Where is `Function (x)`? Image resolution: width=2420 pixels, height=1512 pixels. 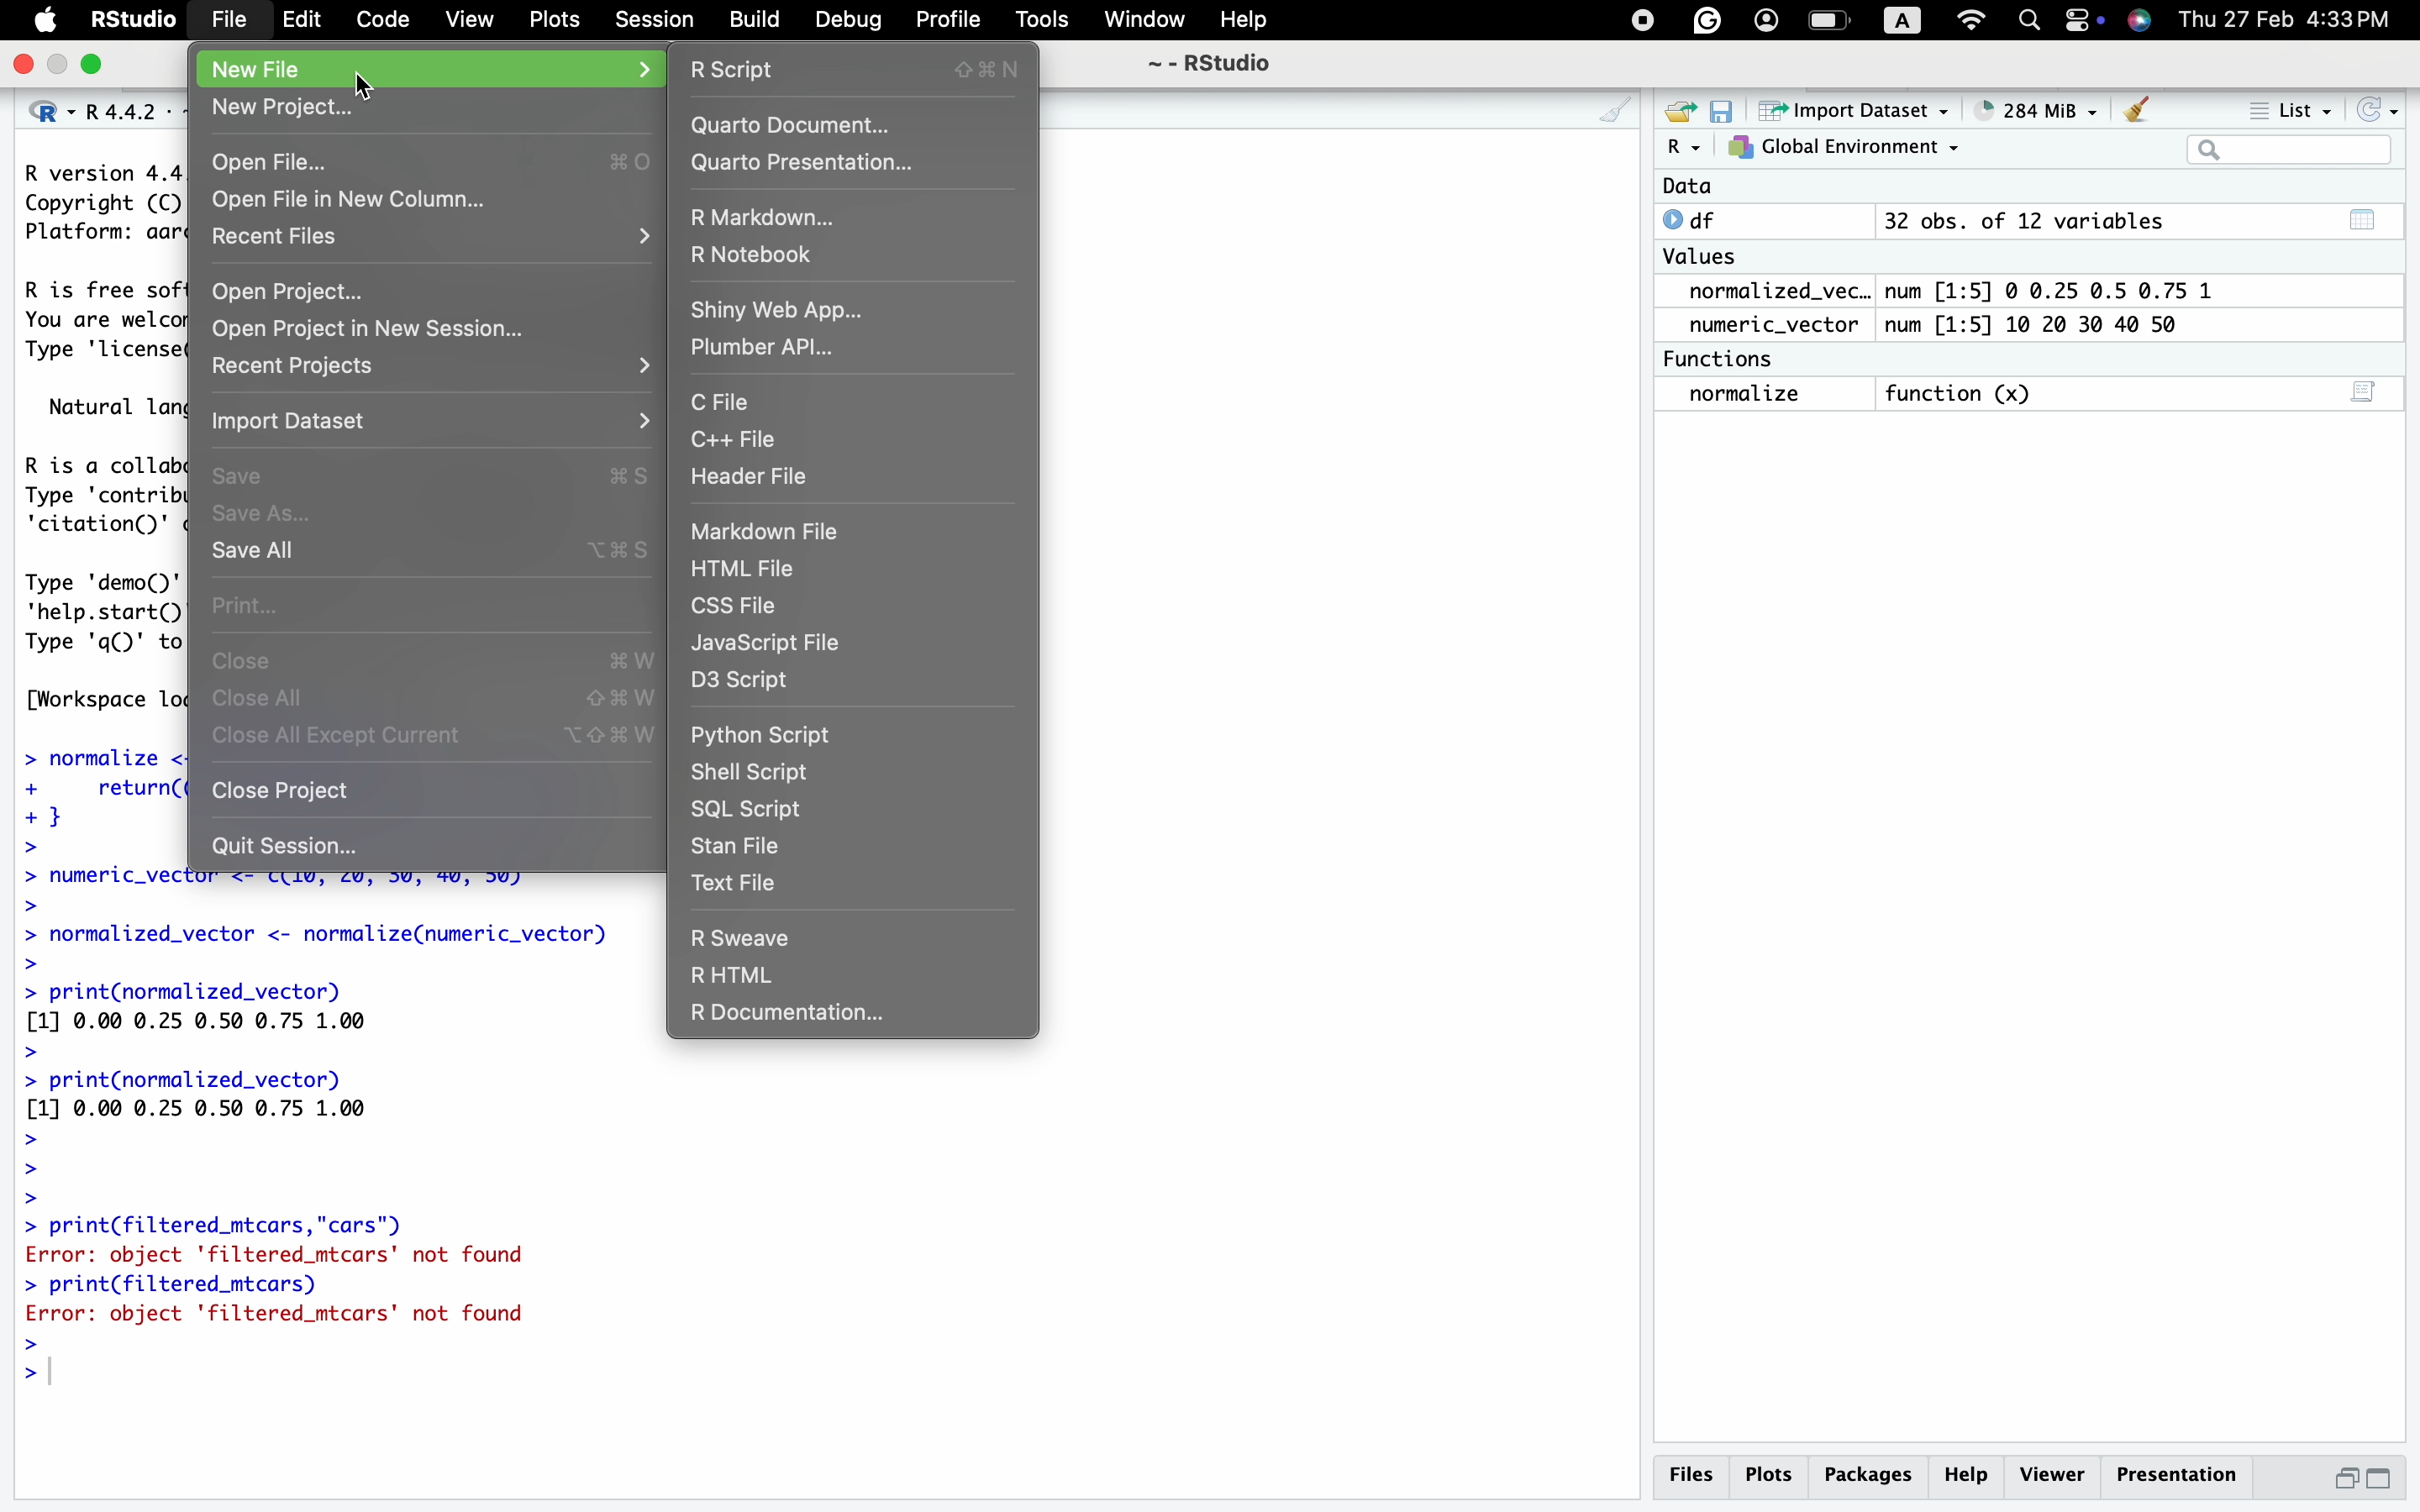
Function (x) is located at coordinates (1961, 393).